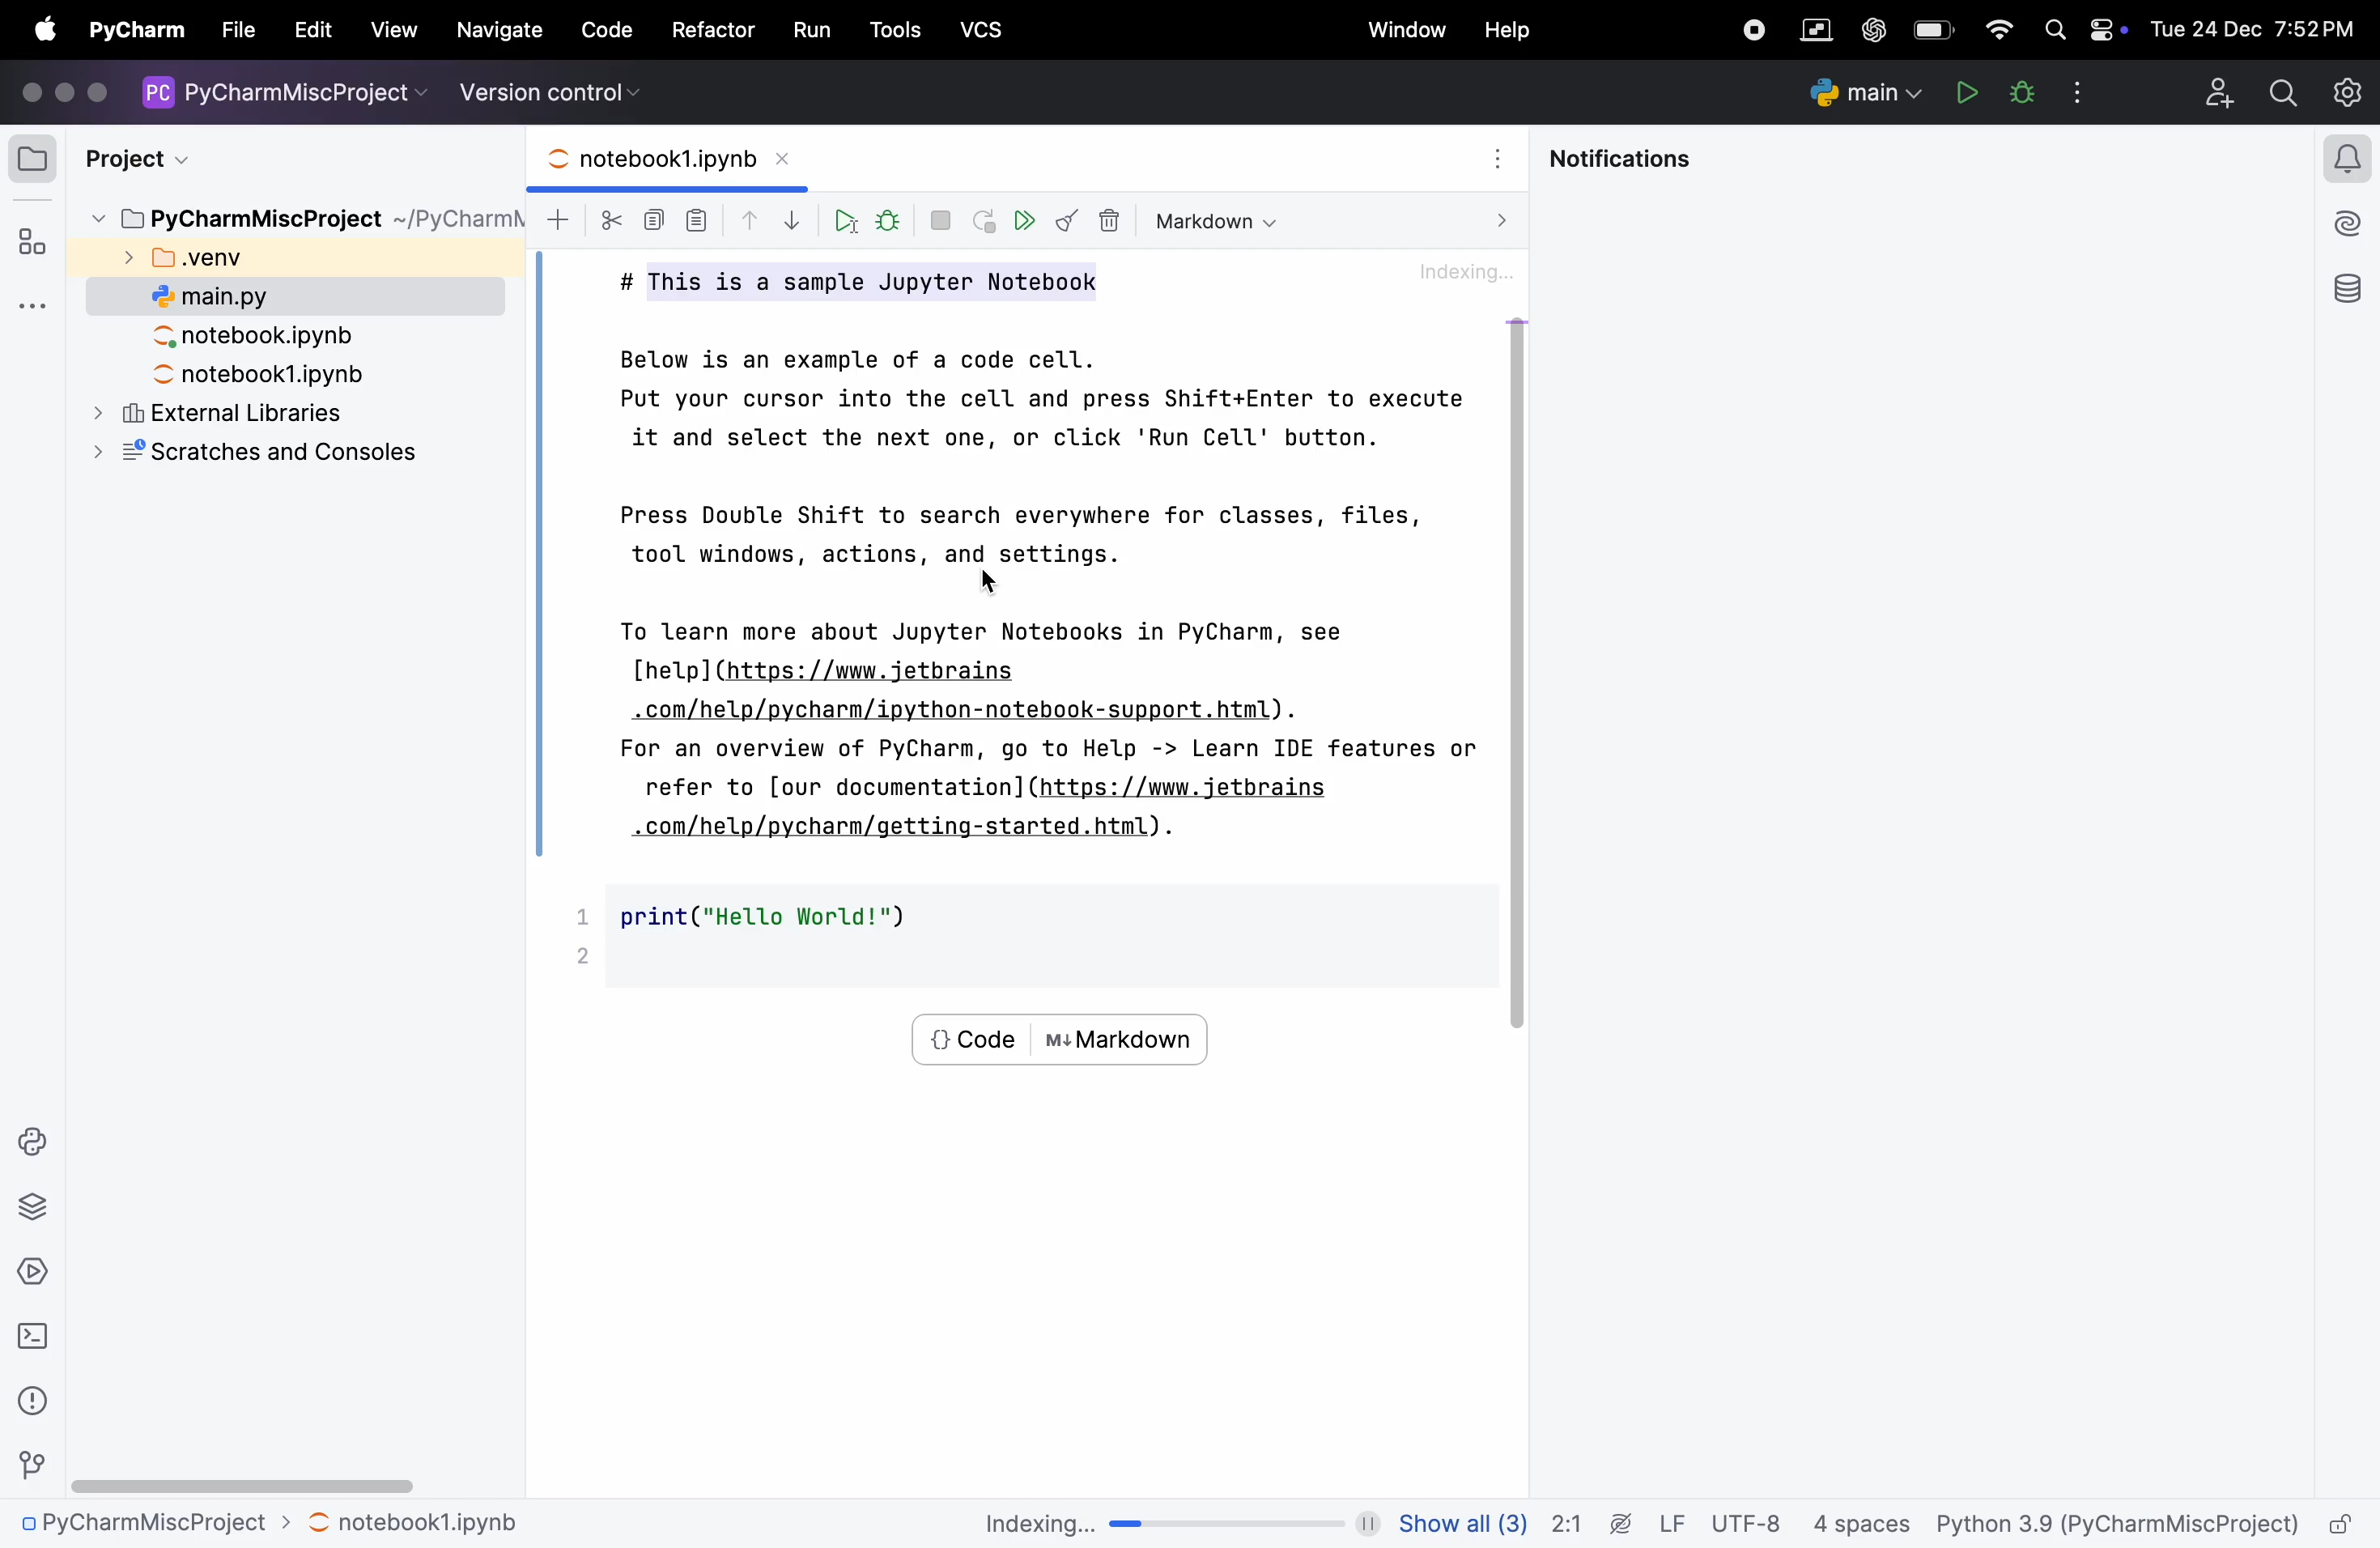 Image resolution: width=2380 pixels, height=1548 pixels. I want to click on debug main, so click(2016, 92).